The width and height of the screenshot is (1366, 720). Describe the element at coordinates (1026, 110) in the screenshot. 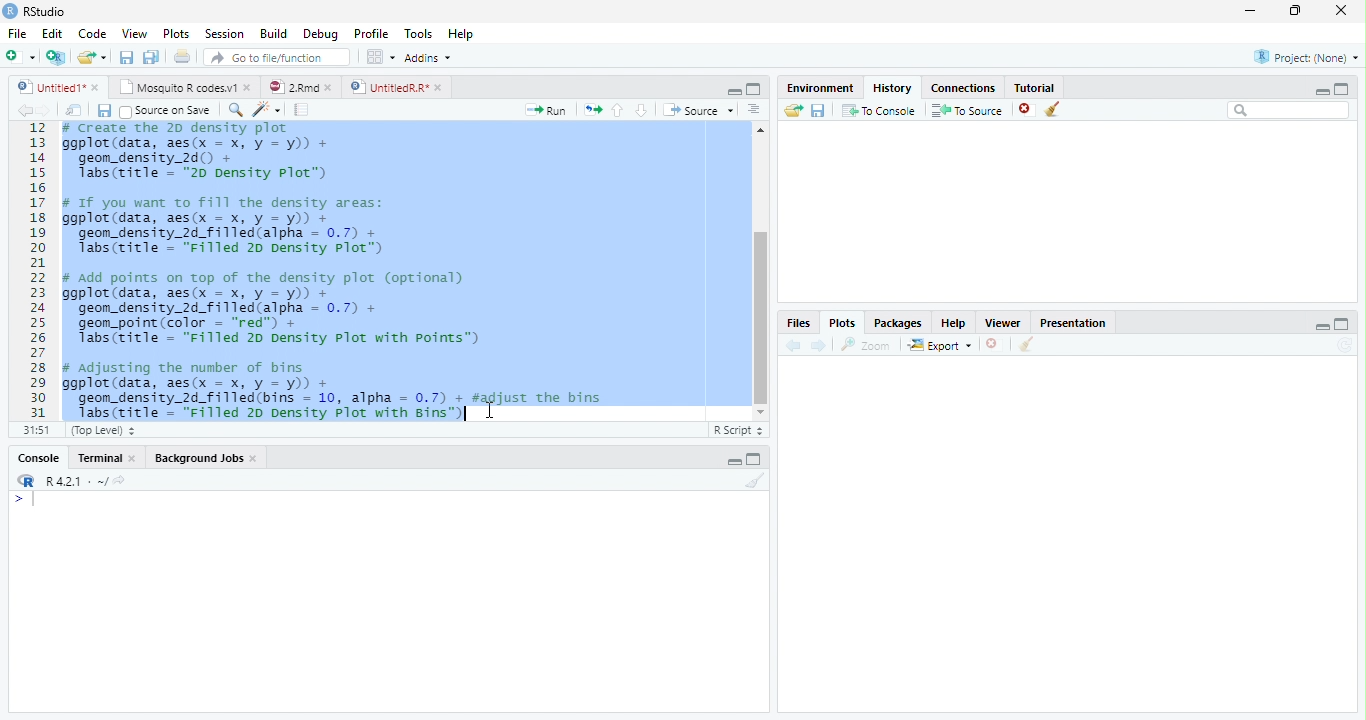

I see `close` at that location.